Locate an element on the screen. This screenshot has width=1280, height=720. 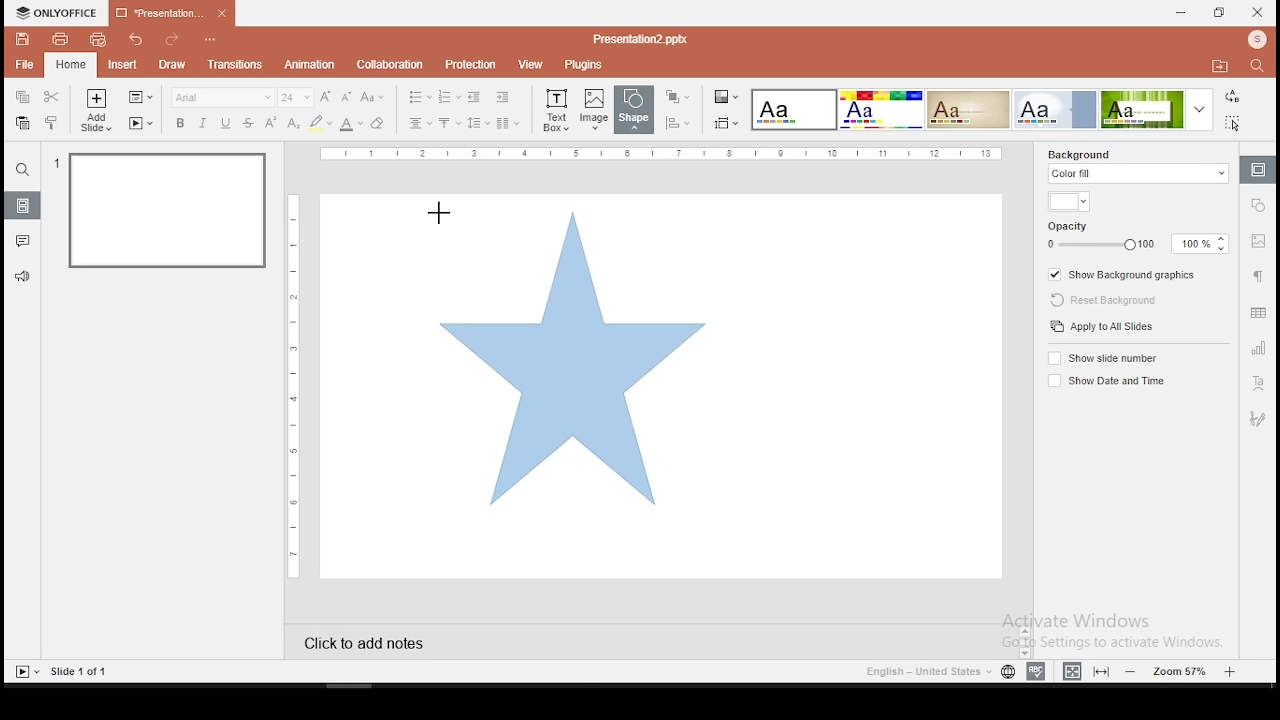
text box is located at coordinates (555, 109).